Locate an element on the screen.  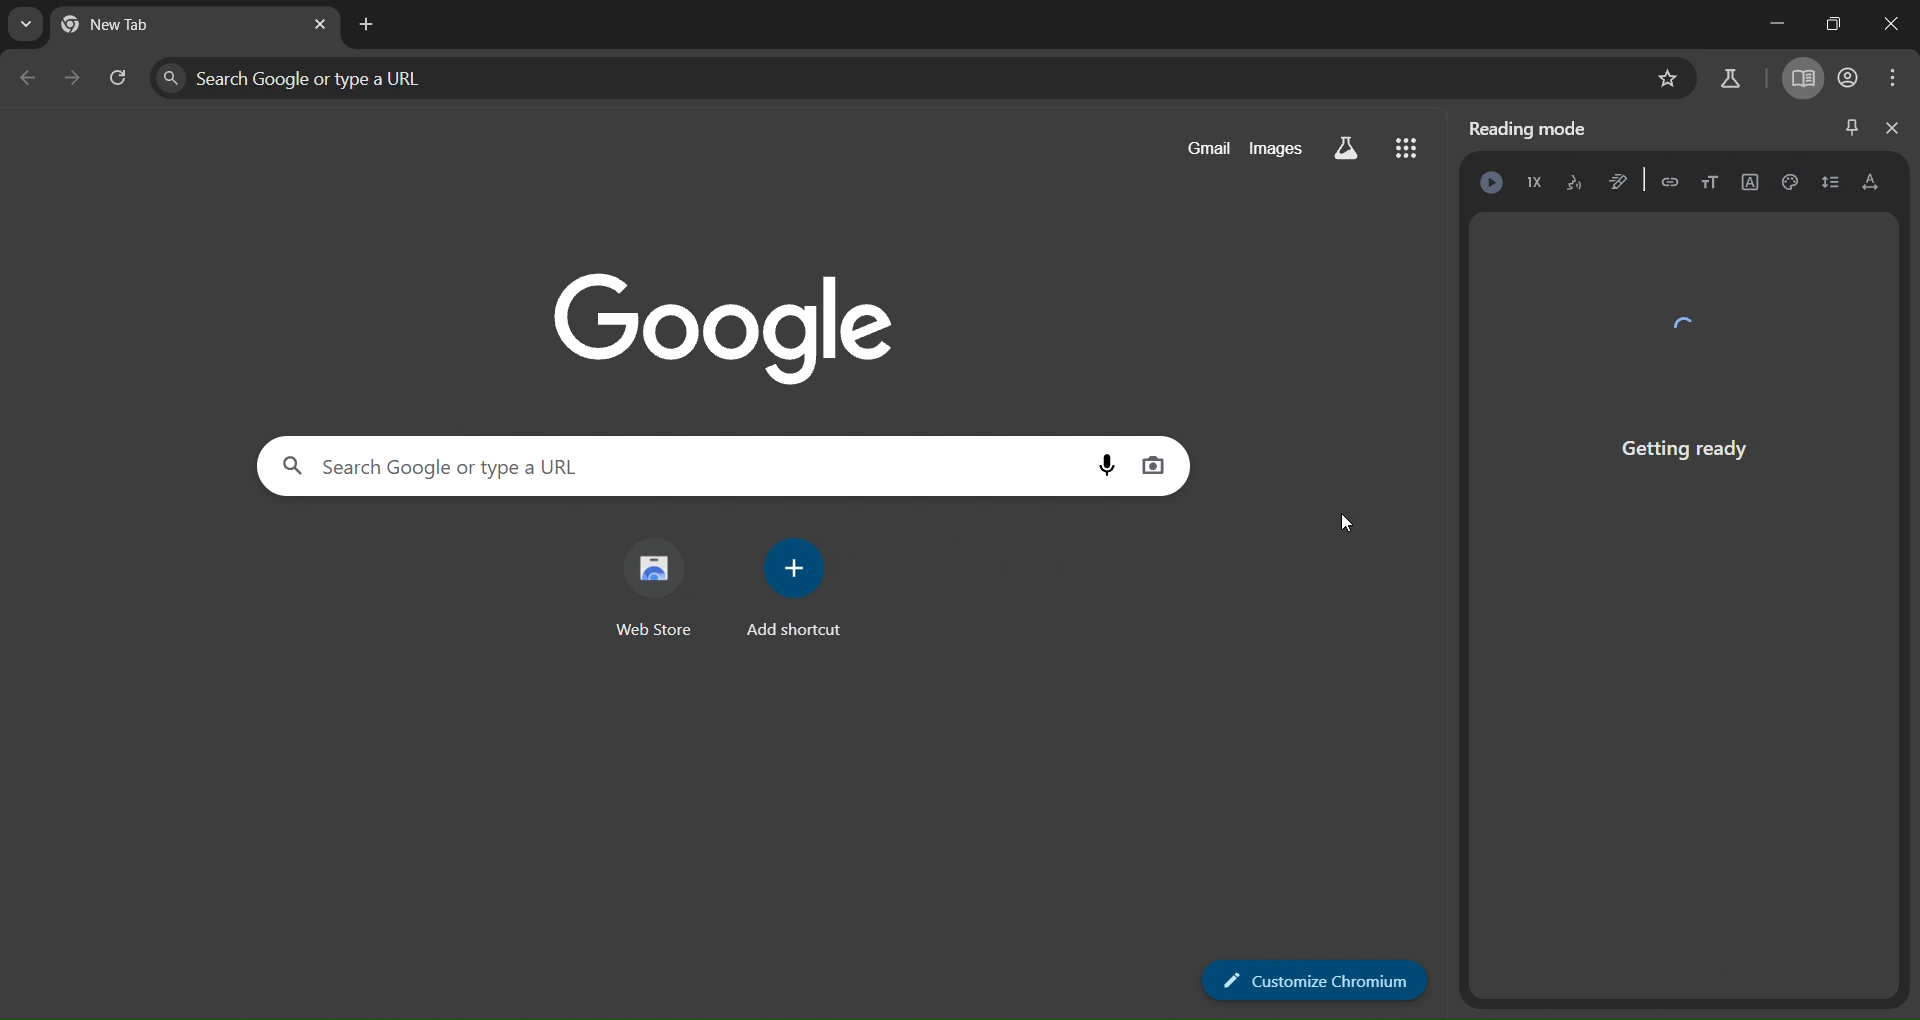
new tab is located at coordinates (365, 24).